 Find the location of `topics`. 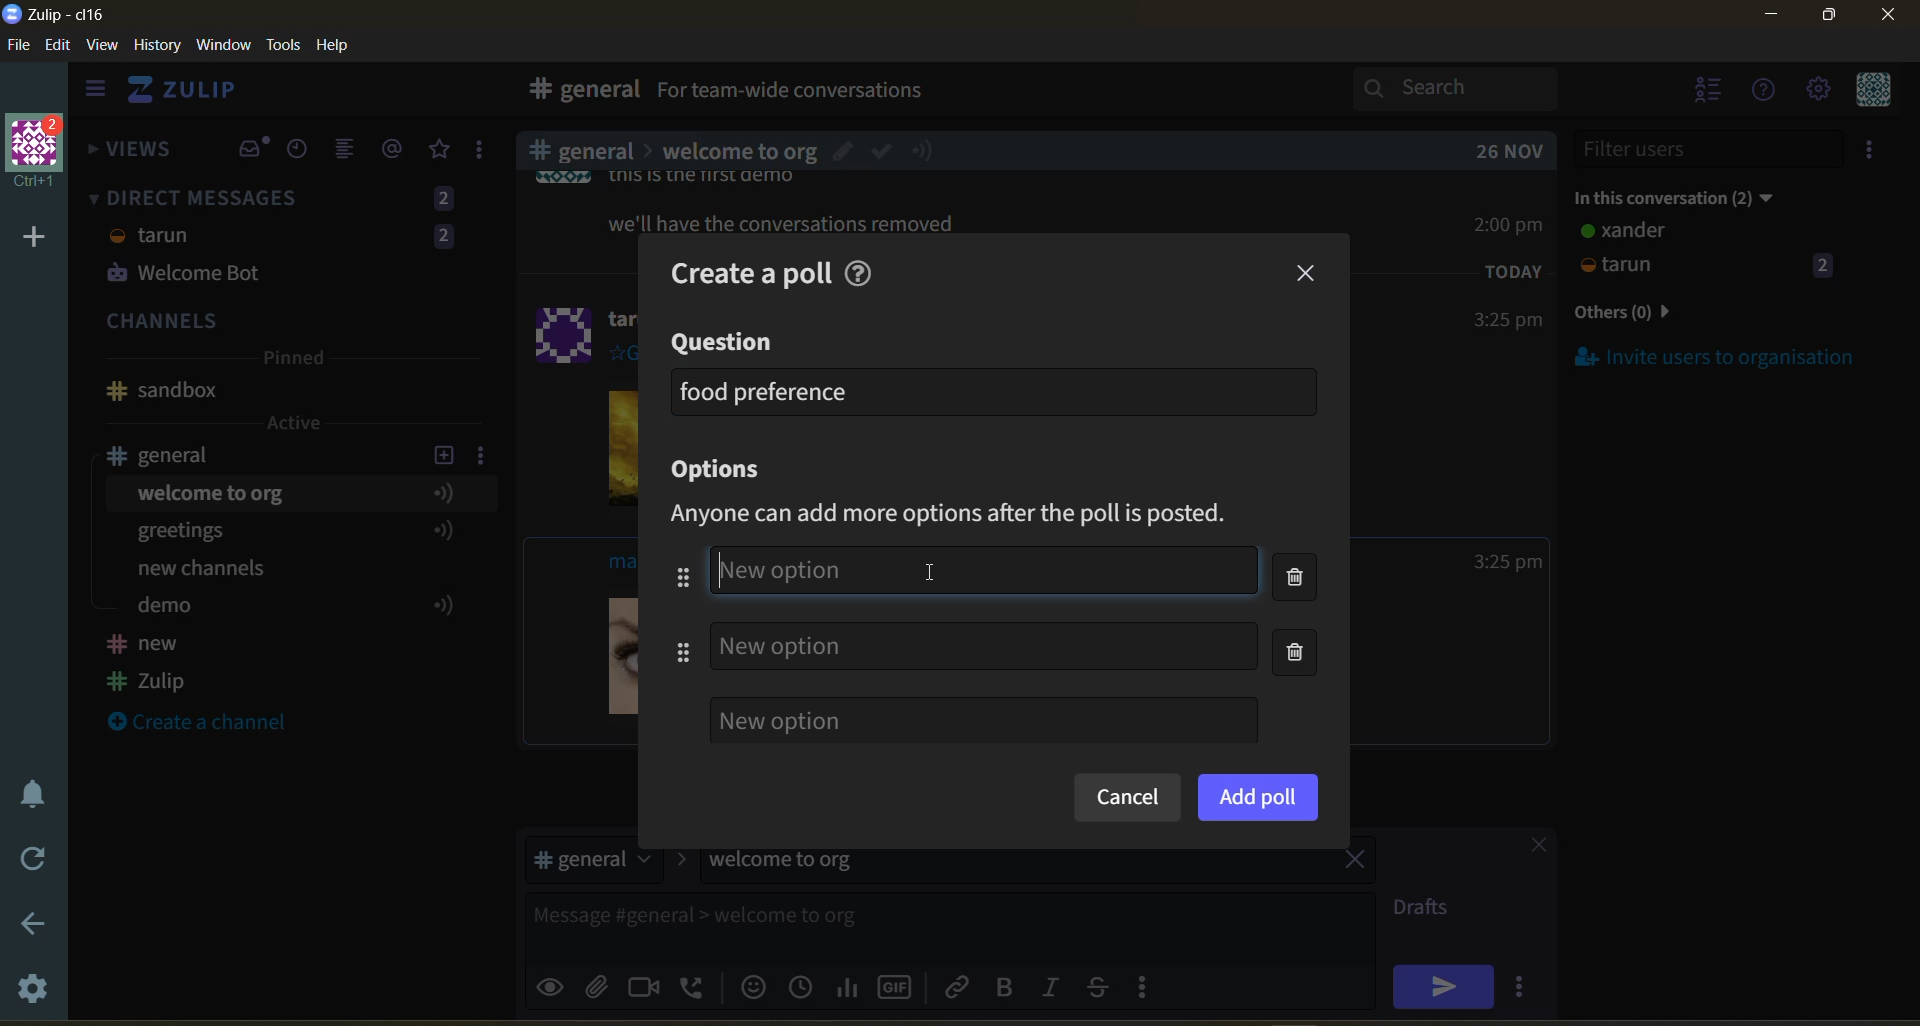

topics is located at coordinates (289, 553).